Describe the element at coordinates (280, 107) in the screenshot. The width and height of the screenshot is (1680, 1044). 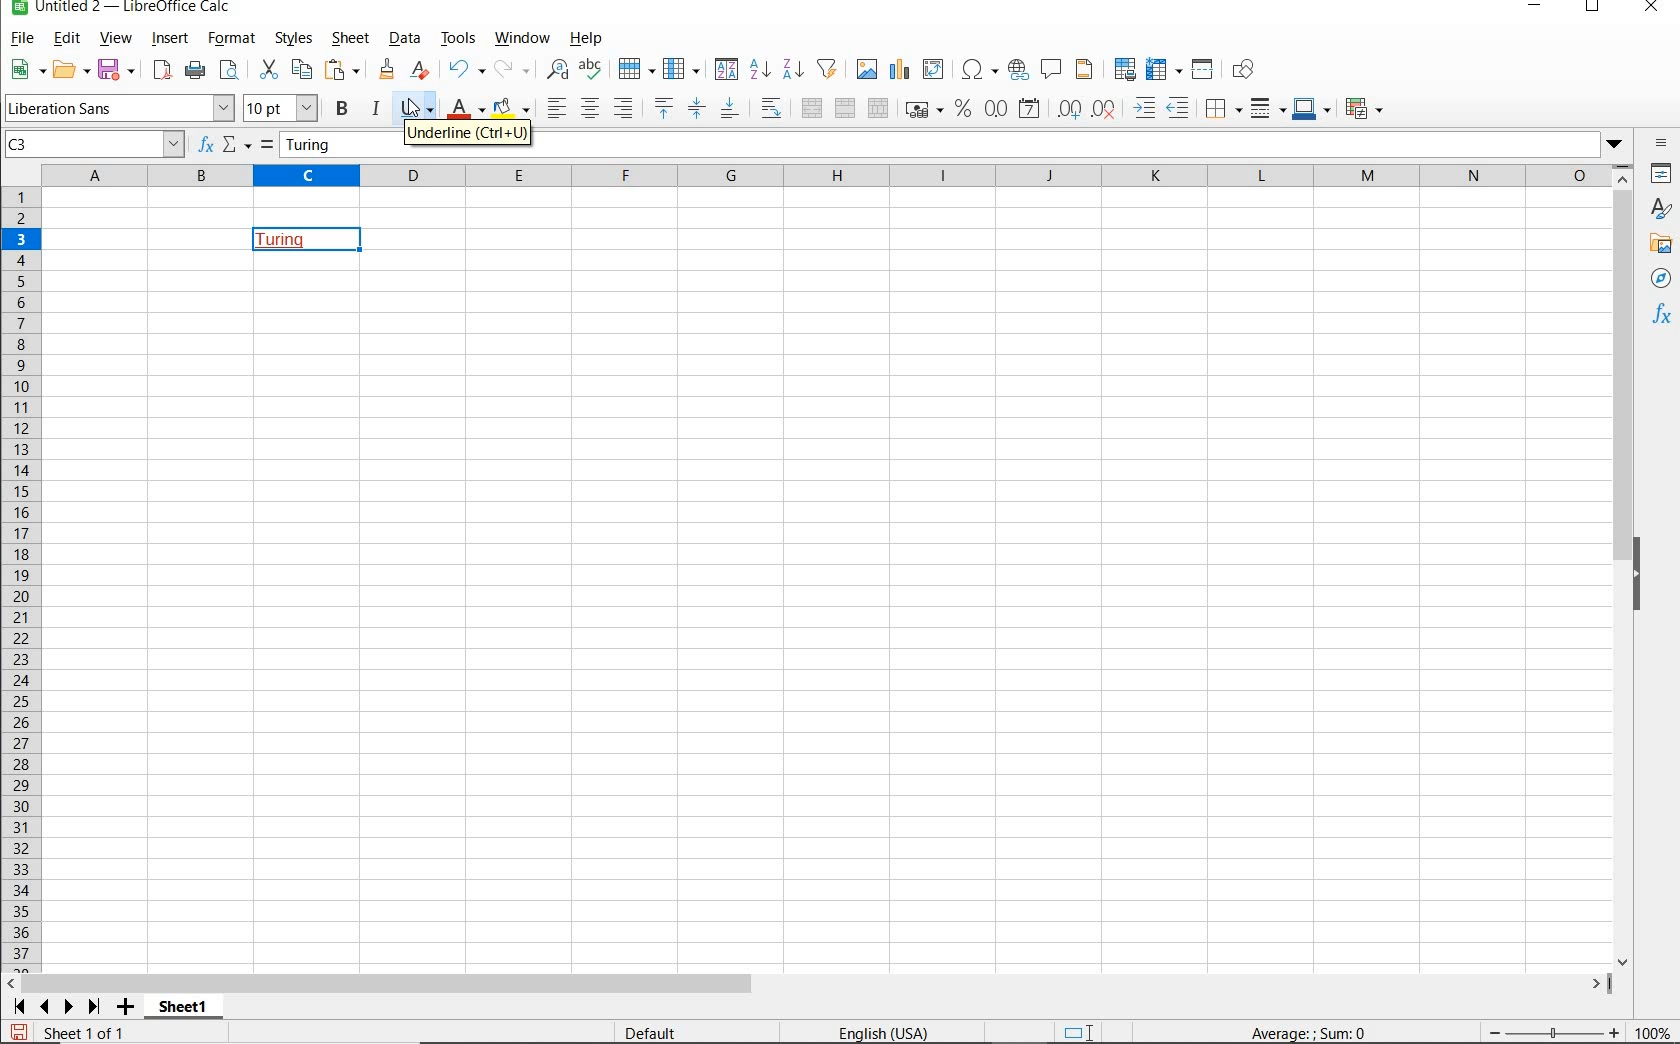
I see `FONT SIZE` at that location.